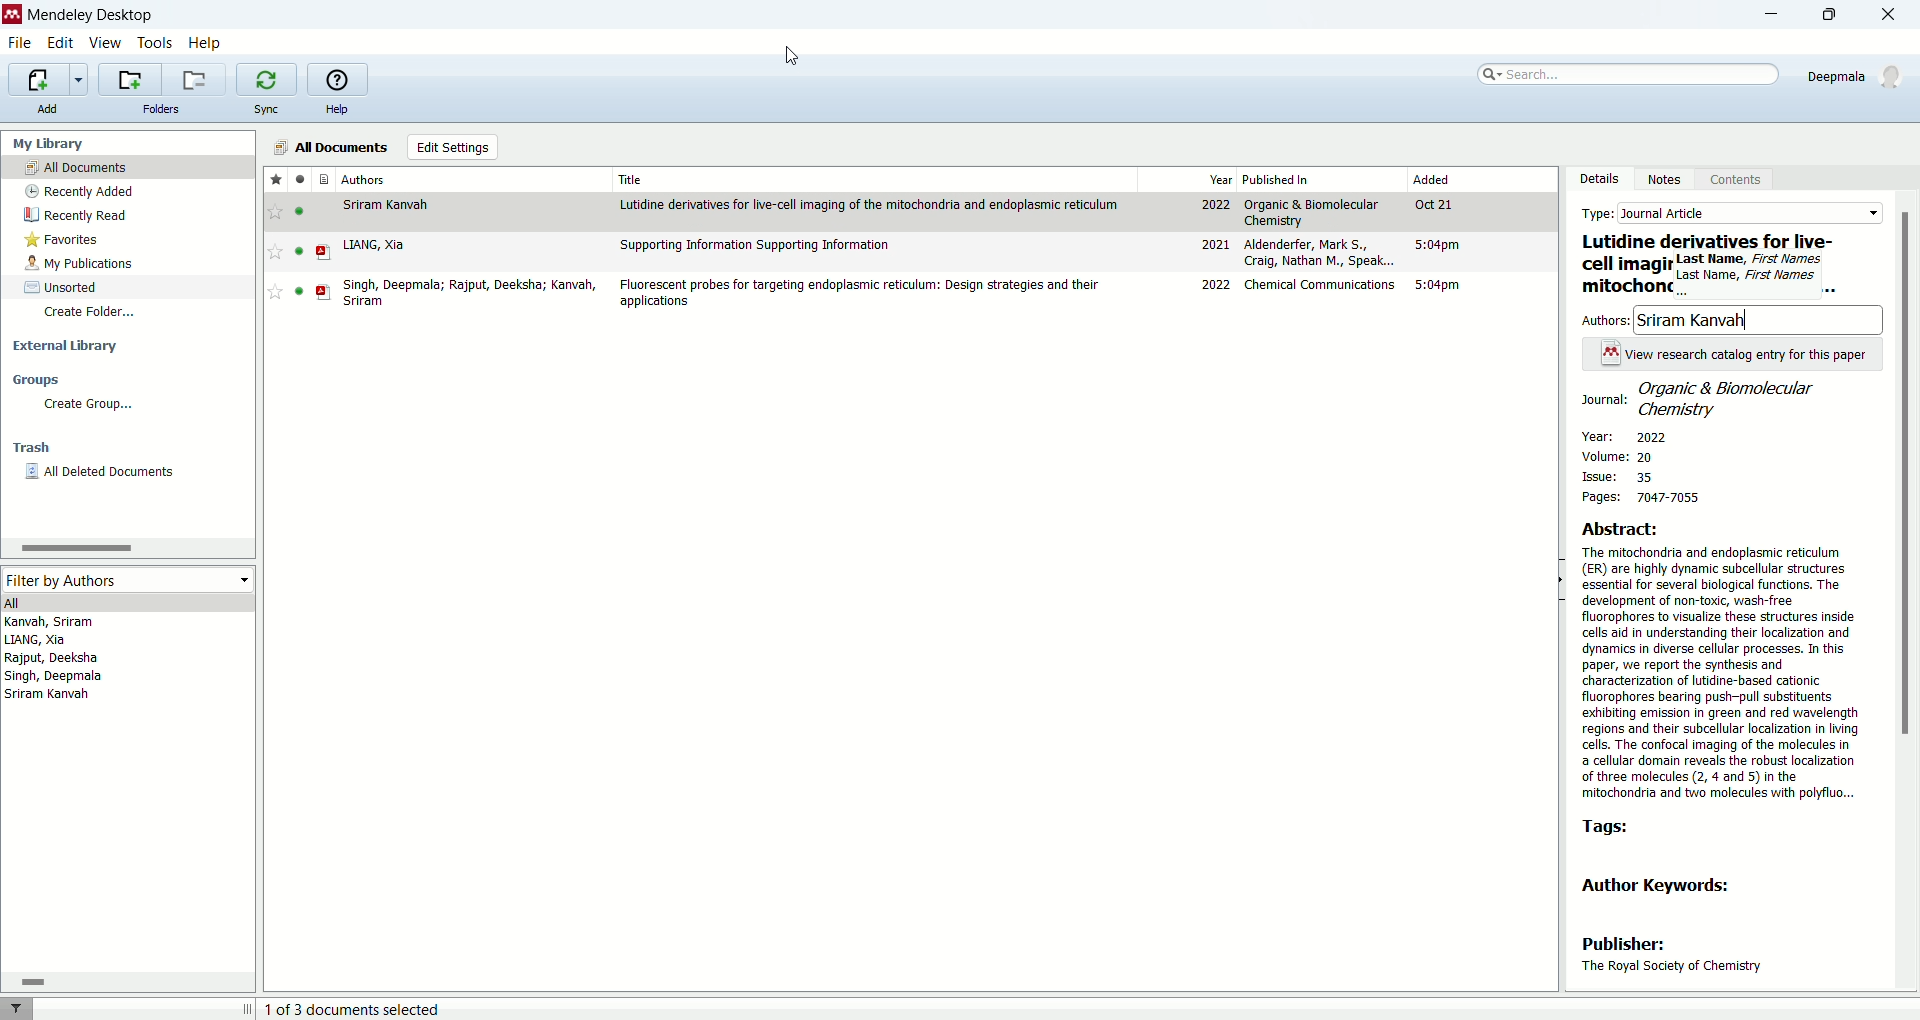 This screenshot has width=1920, height=1020. I want to click on View research catalog entry for this paper, so click(1747, 354).